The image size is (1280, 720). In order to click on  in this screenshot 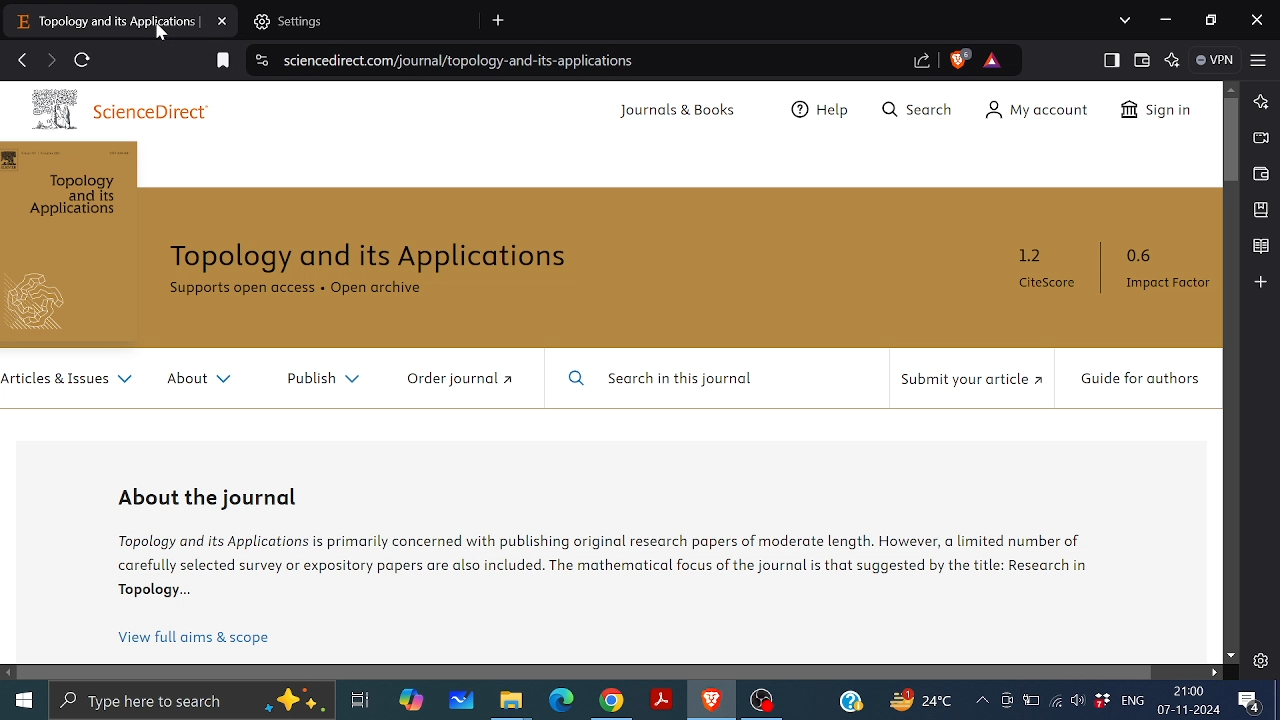, I will do `click(1032, 702)`.